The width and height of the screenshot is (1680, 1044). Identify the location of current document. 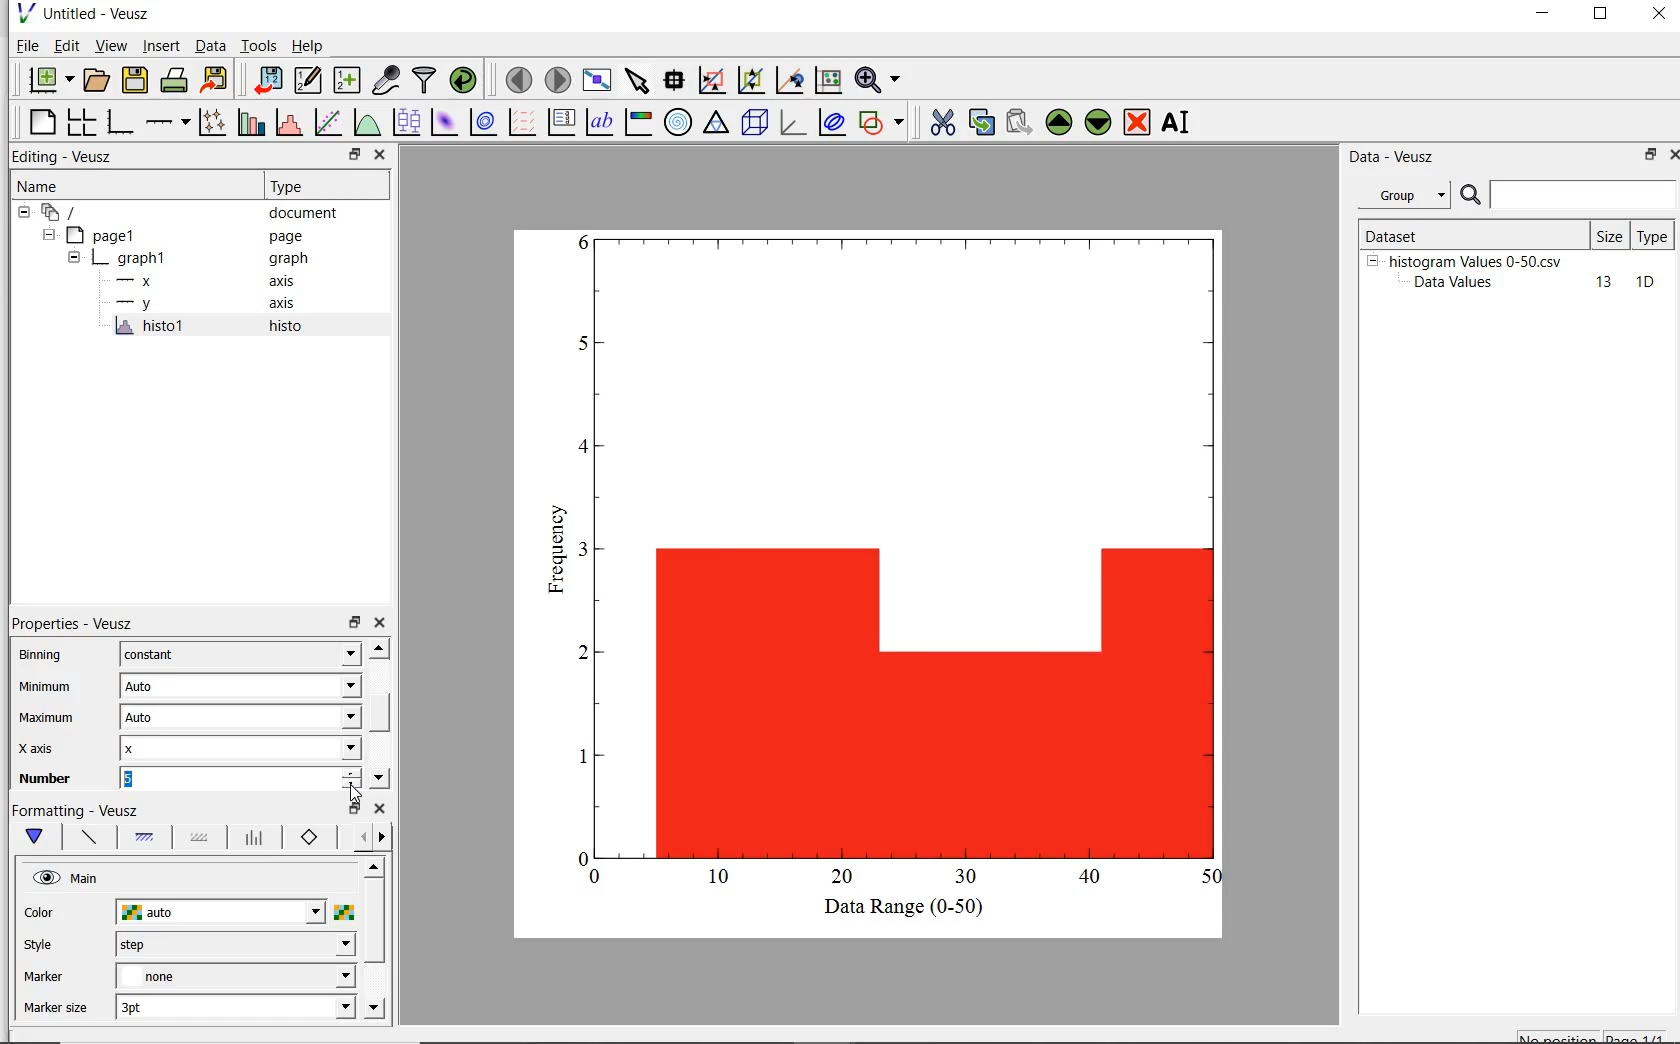
(63, 213).